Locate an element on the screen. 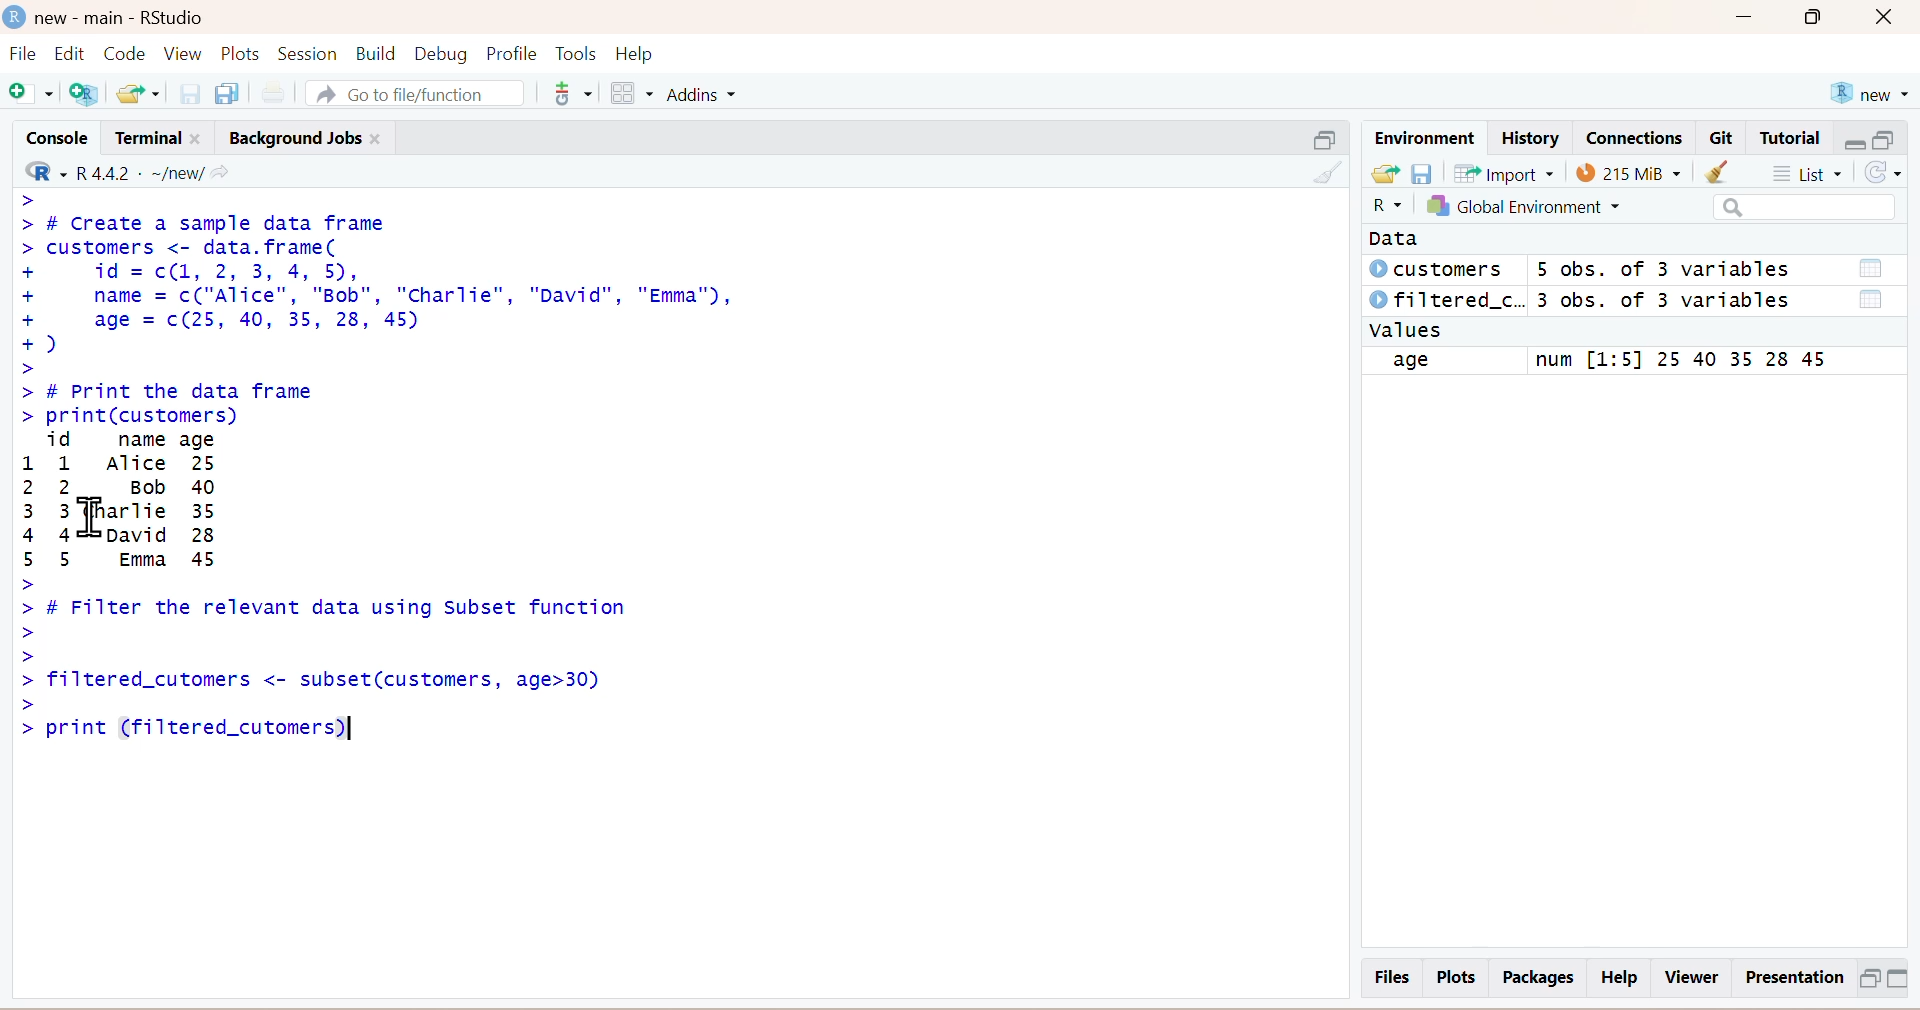 The image size is (1920, 1010). minimise is located at coordinates (1853, 139).